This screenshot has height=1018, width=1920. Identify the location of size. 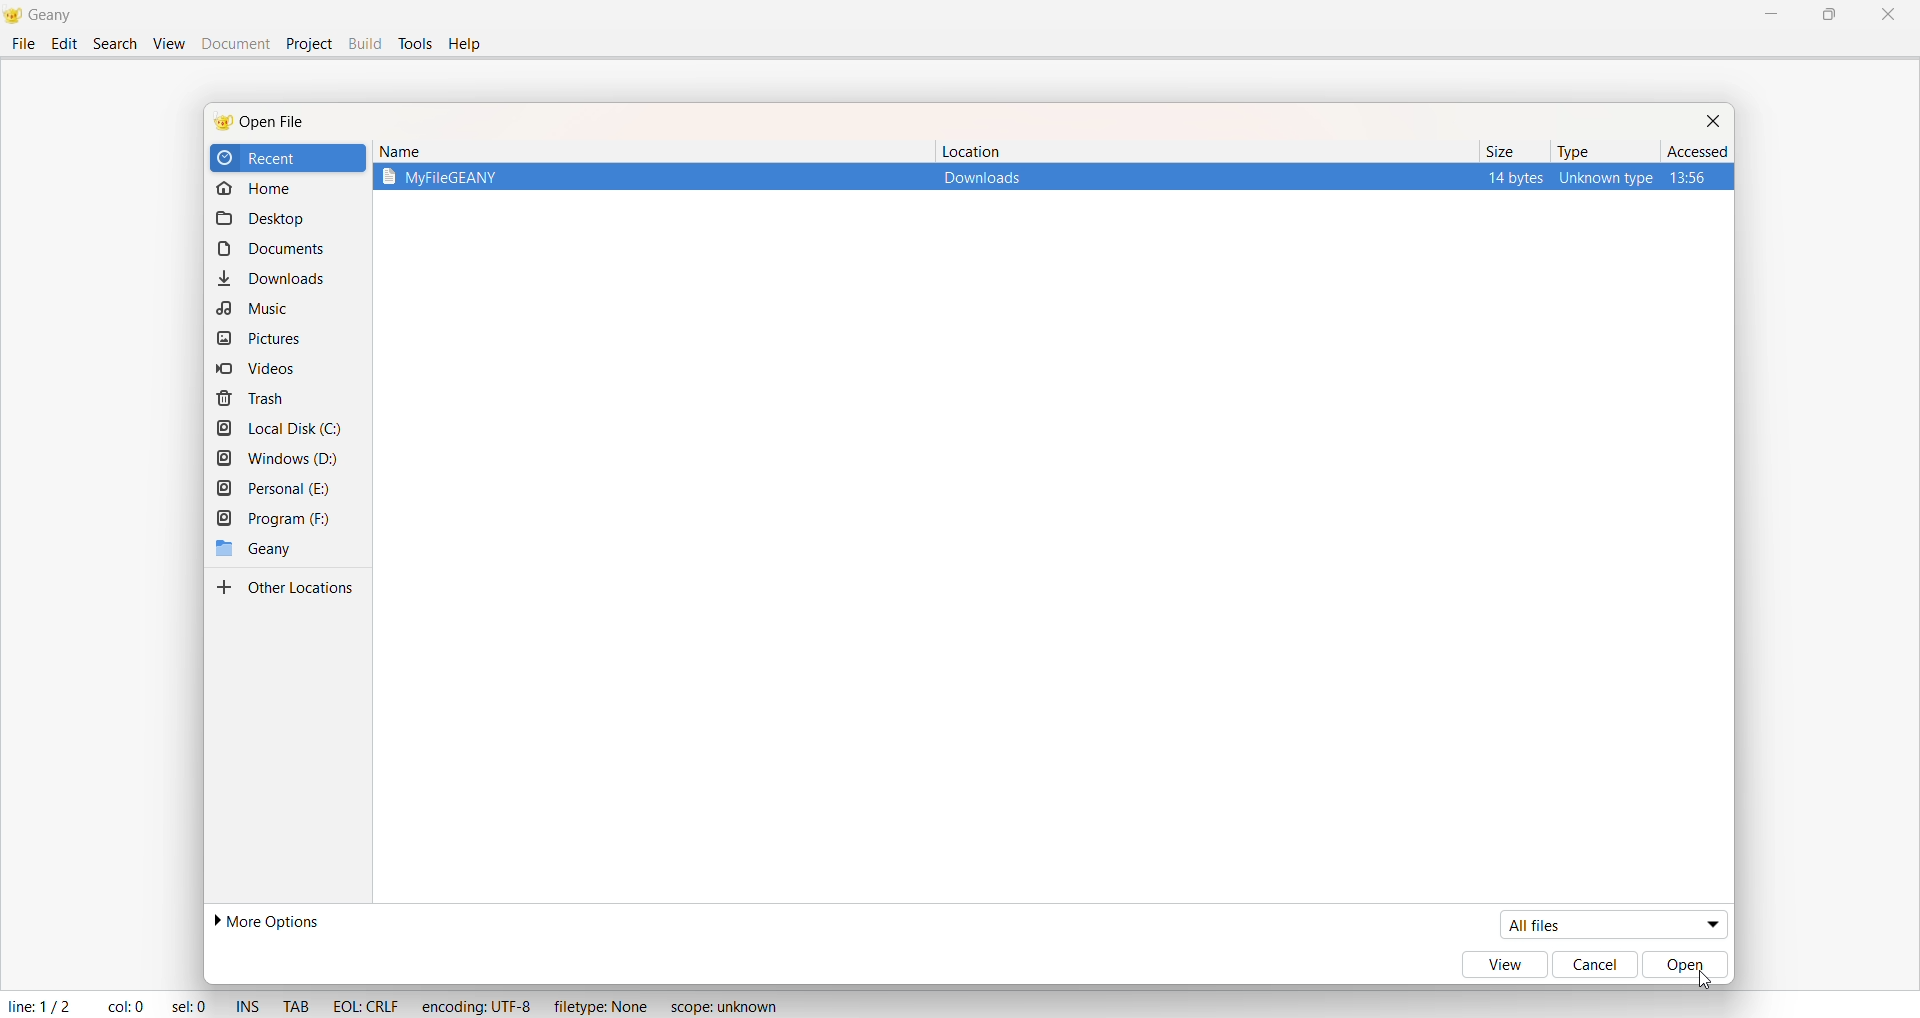
(1493, 148).